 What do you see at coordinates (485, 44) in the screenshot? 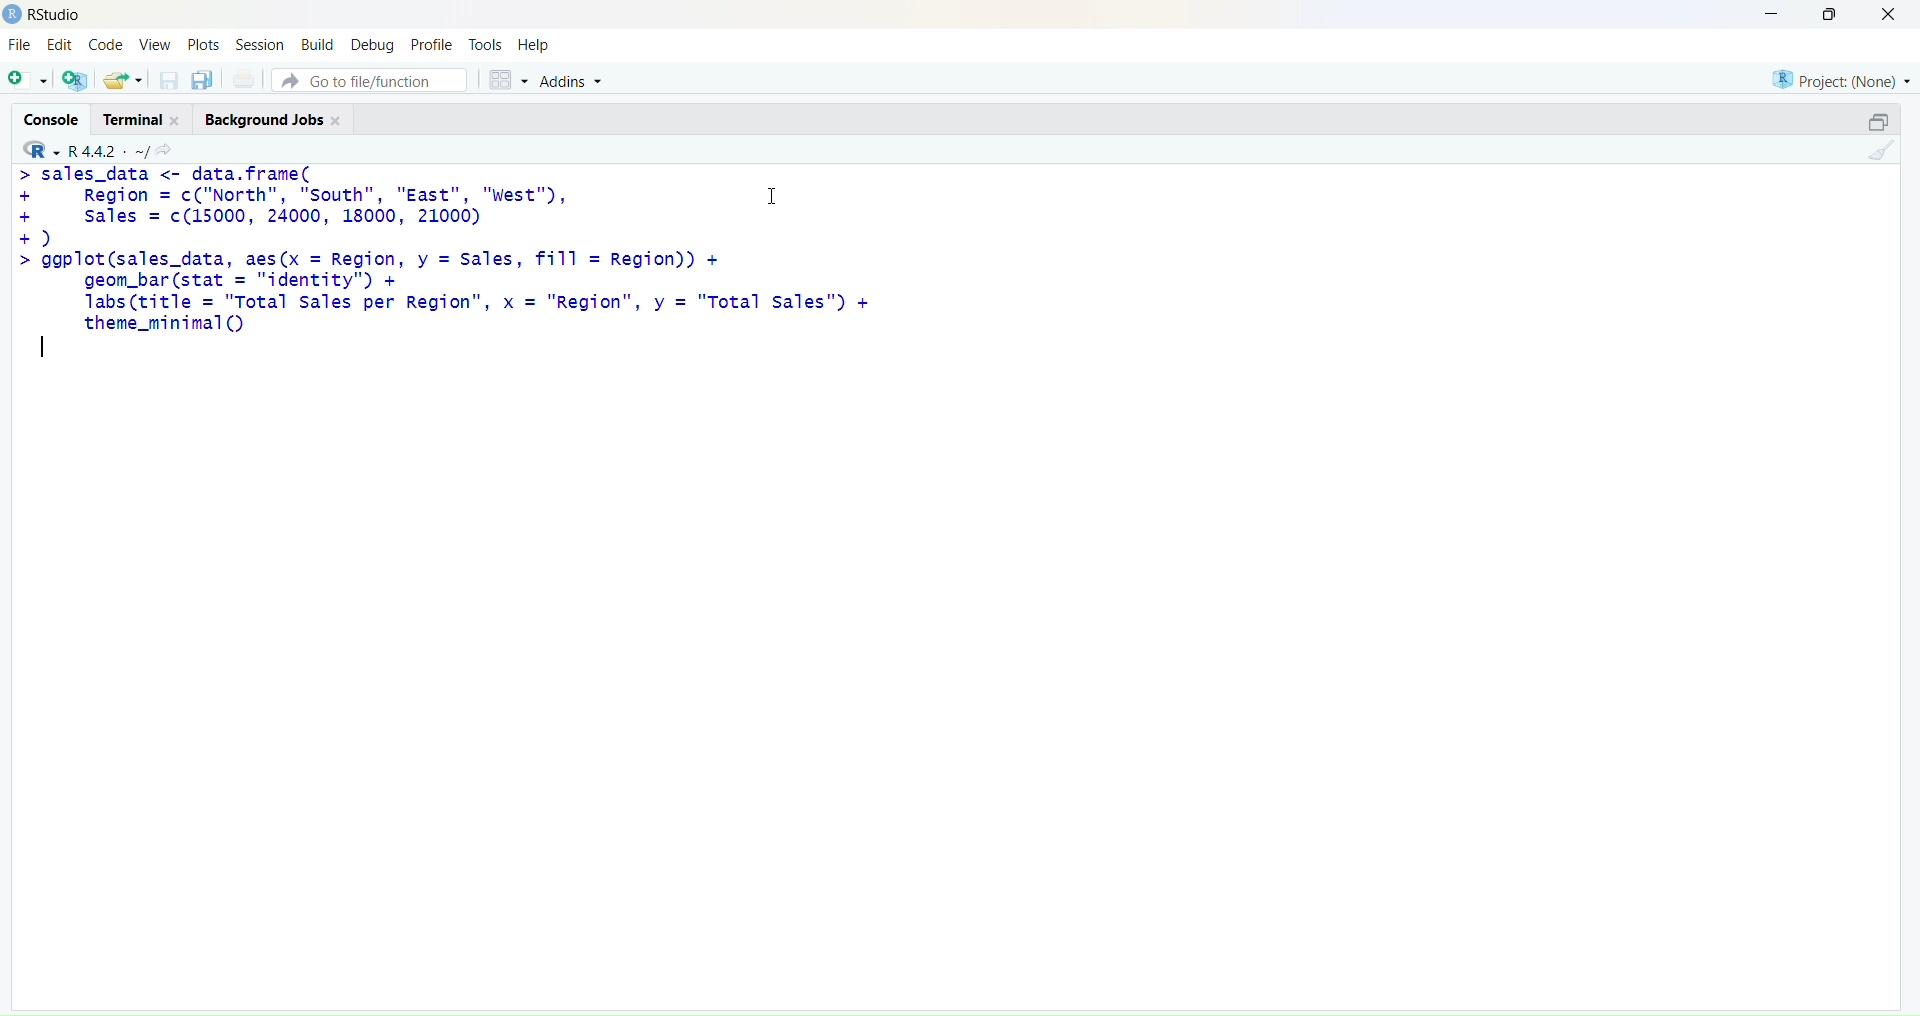
I see `tools` at bounding box center [485, 44].